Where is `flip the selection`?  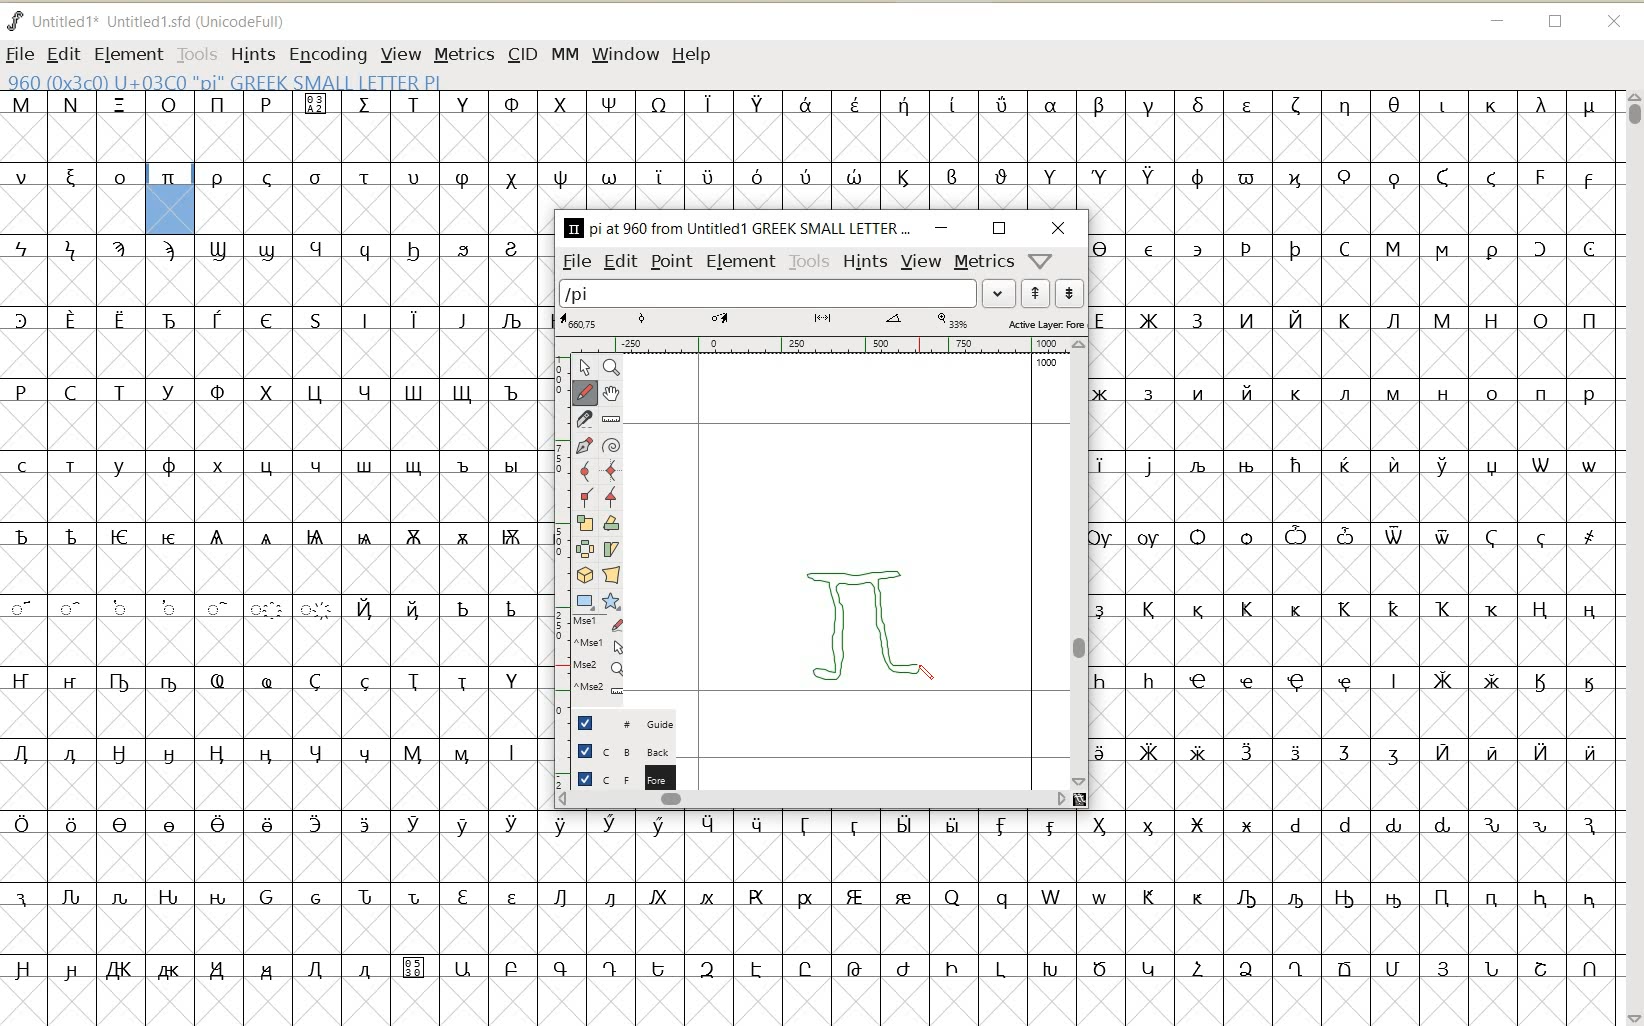
flip the selection is located at coordinates (582, 548).